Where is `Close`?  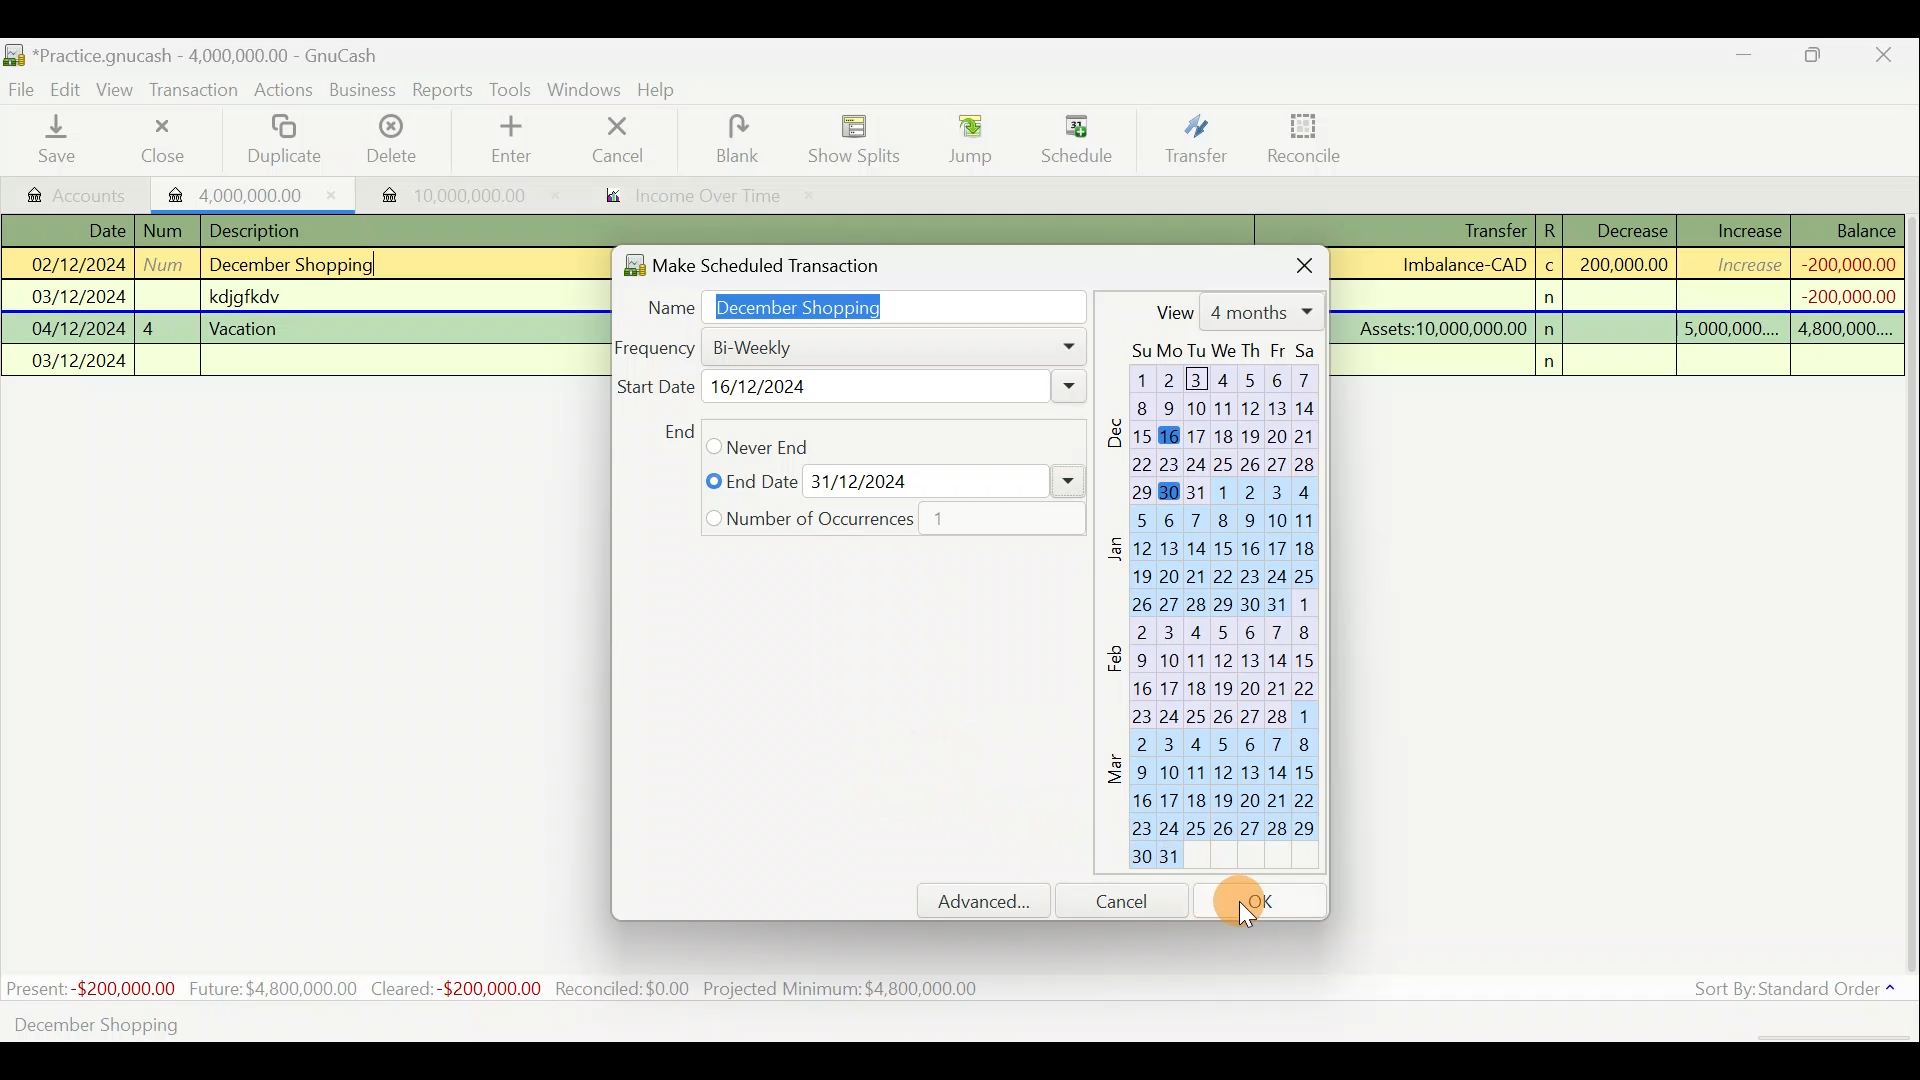 Close is located at coordinates (161, 140).